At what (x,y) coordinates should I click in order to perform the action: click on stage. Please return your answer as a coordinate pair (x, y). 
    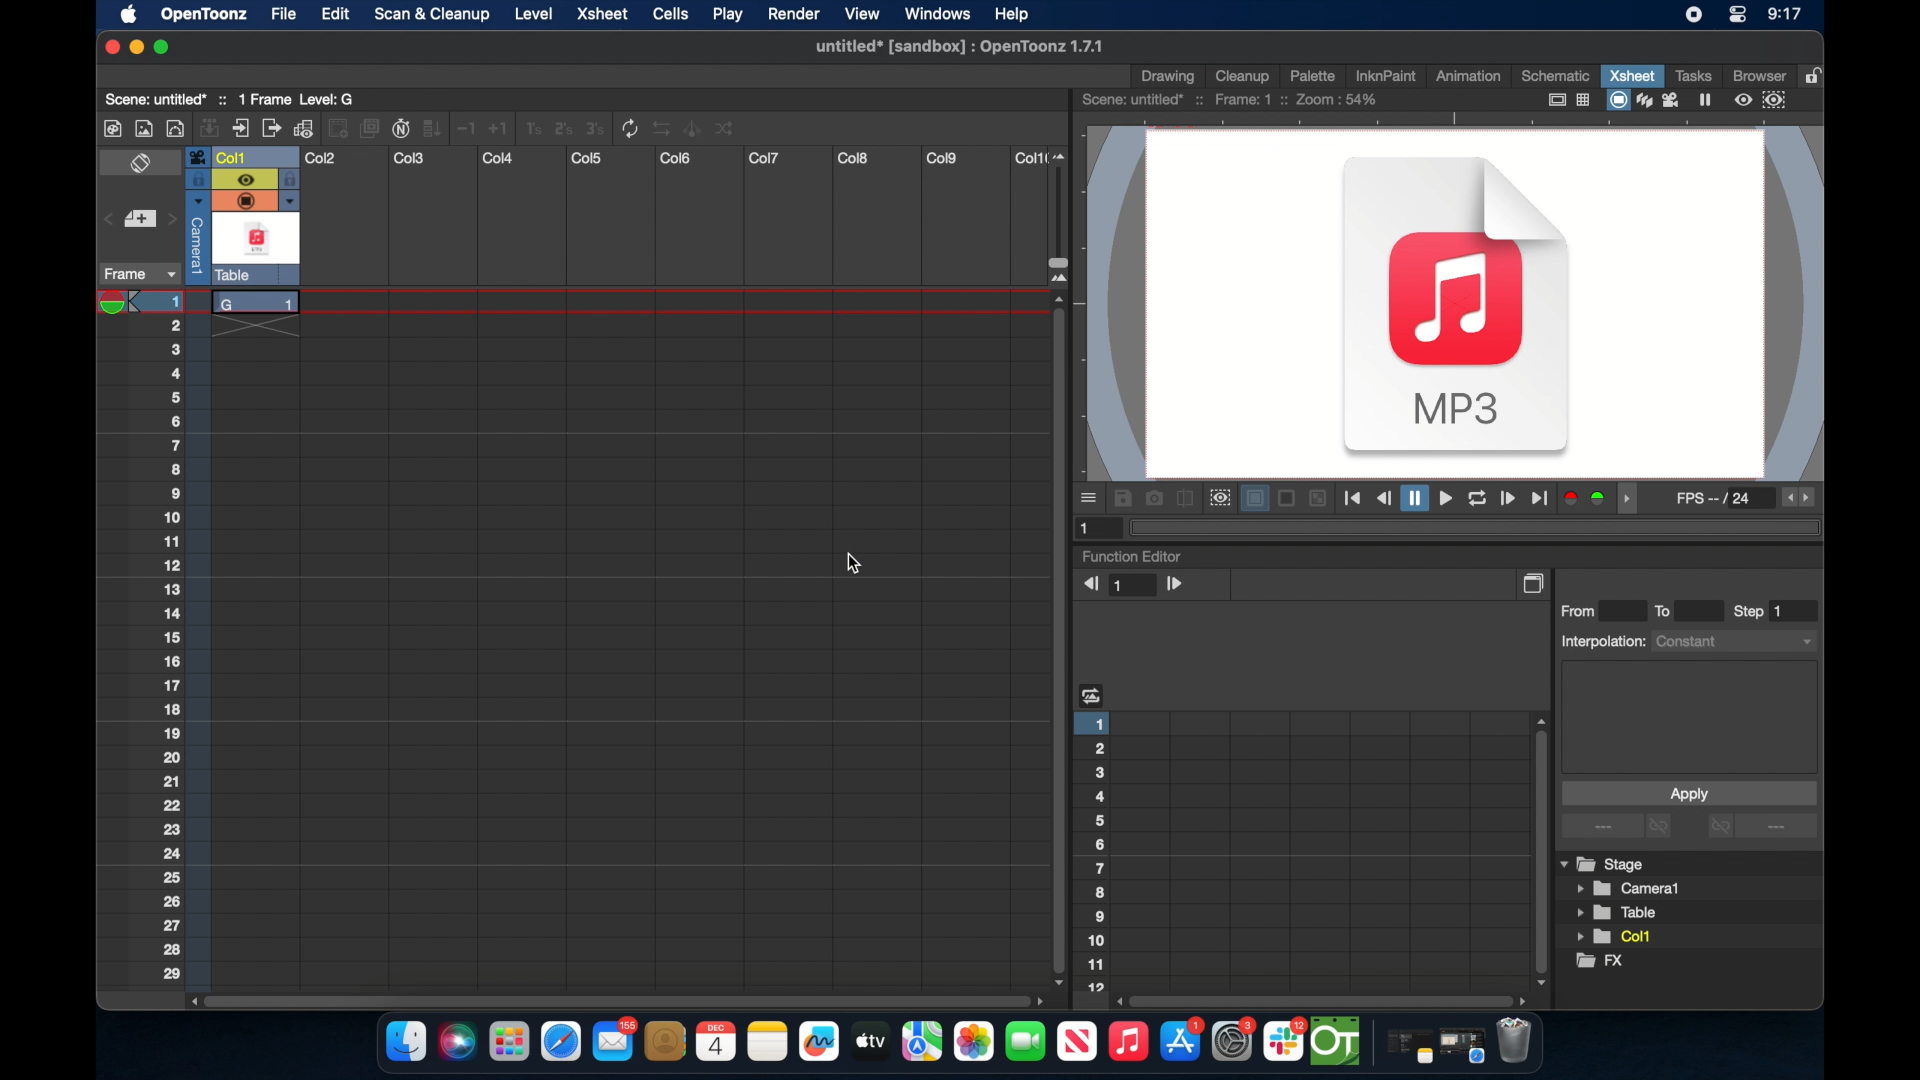
    Looking at the image, I should click on (1604, 865).